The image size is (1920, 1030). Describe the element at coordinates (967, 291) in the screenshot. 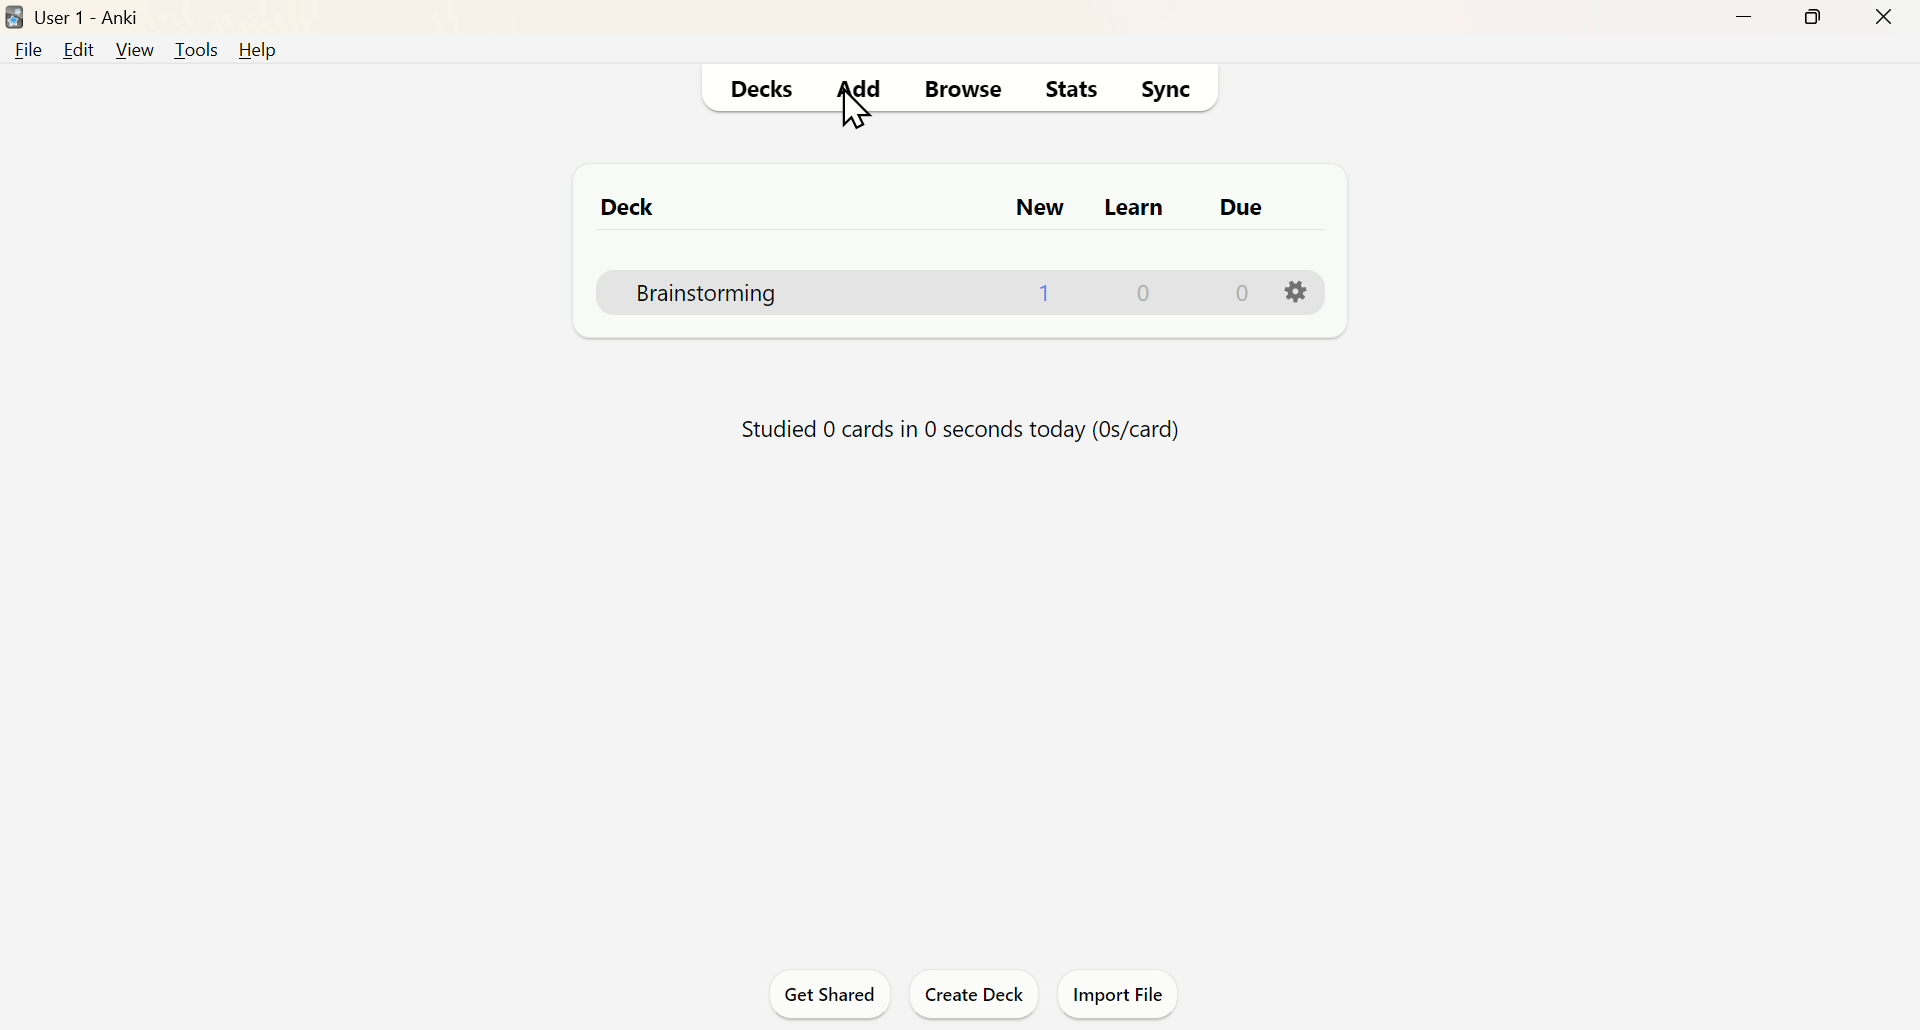

I see `Brainstorming` at that location.